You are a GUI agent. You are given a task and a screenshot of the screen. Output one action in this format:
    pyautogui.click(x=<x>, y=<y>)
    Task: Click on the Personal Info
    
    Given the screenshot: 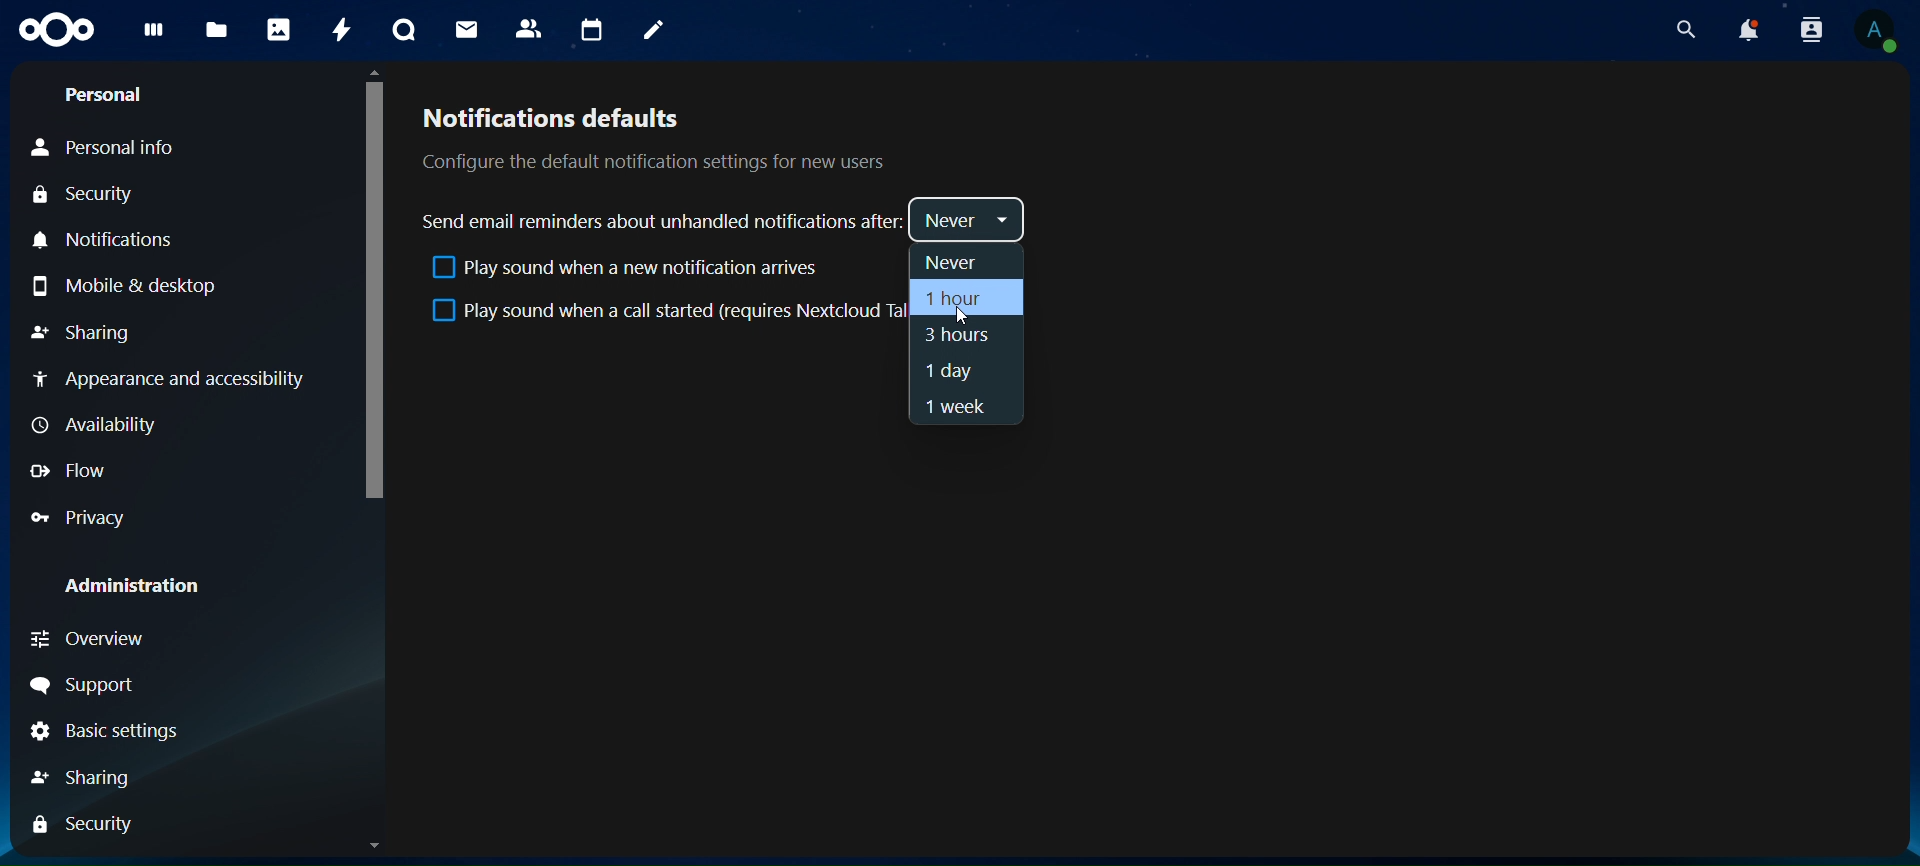 What is the action you would take?
    pyautogui.click(x=102, y=150)
    